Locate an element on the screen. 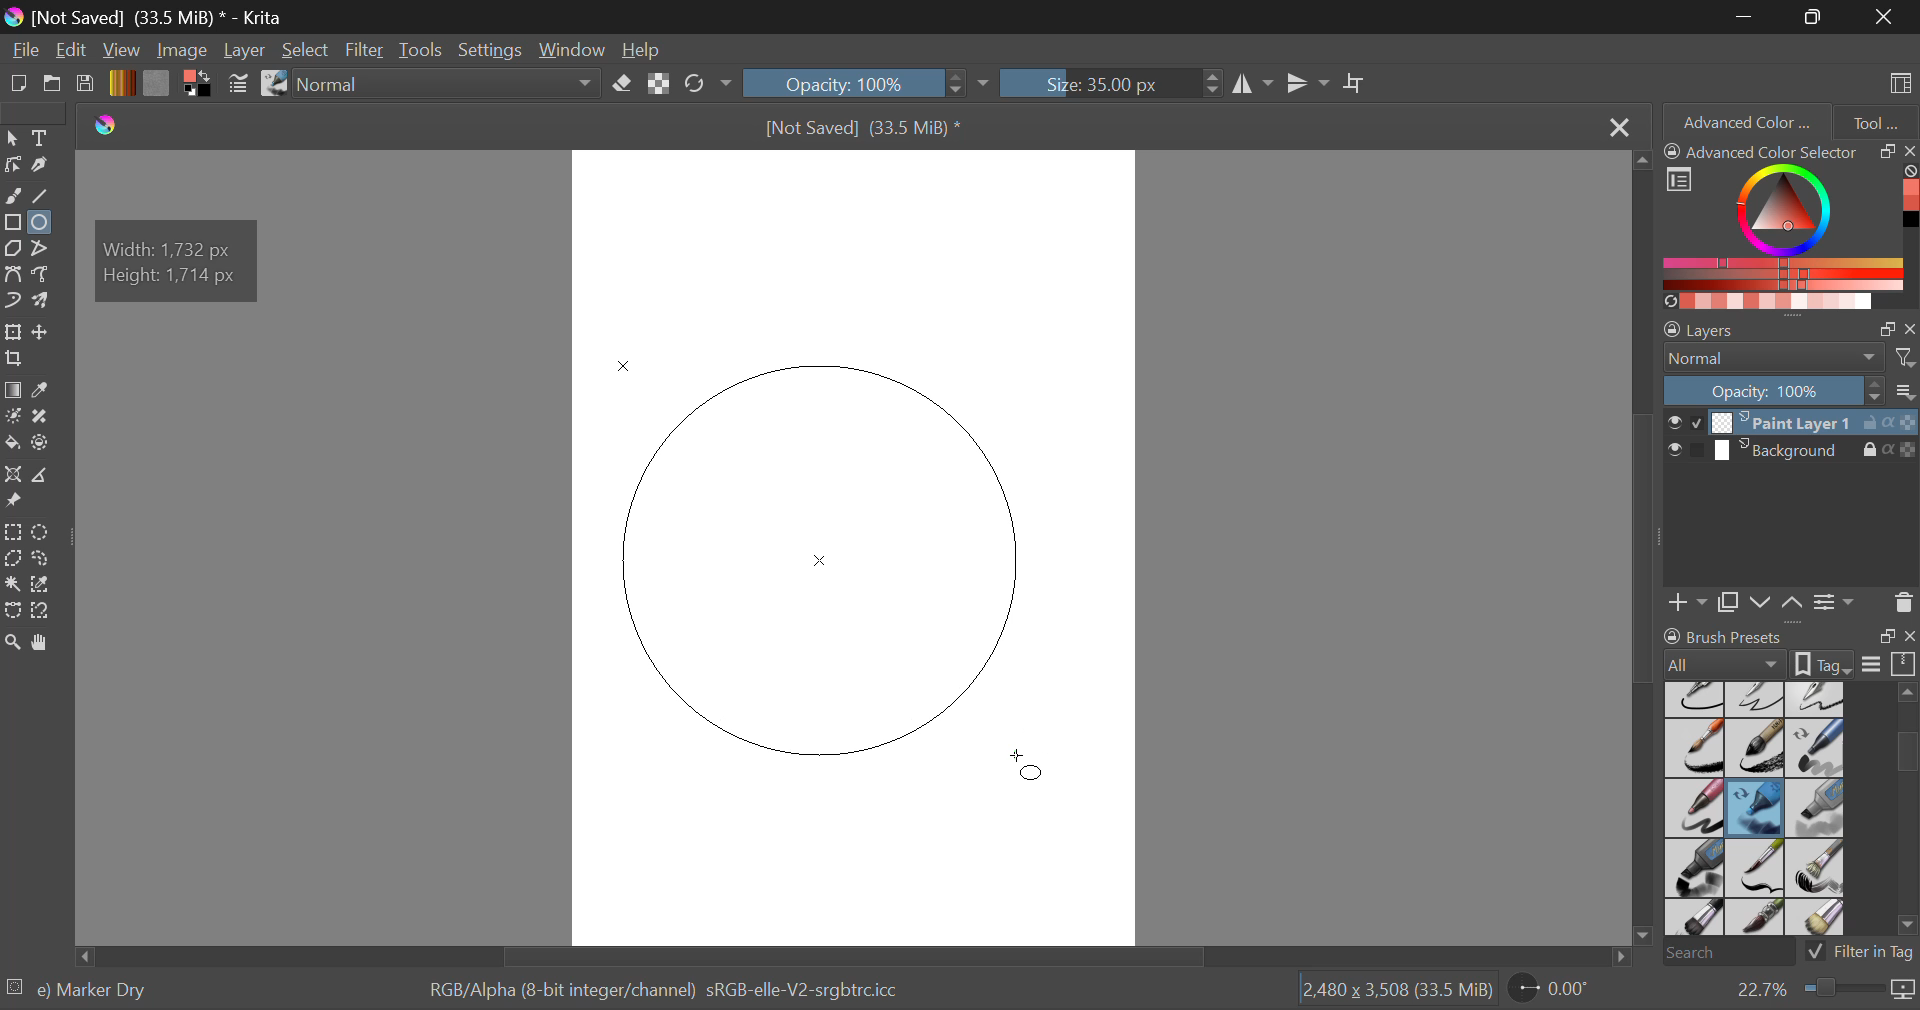 Image resolution: width=1920 pixels, height=1010 pixels. Similar Color Selection is located at coordinates (46, 586).